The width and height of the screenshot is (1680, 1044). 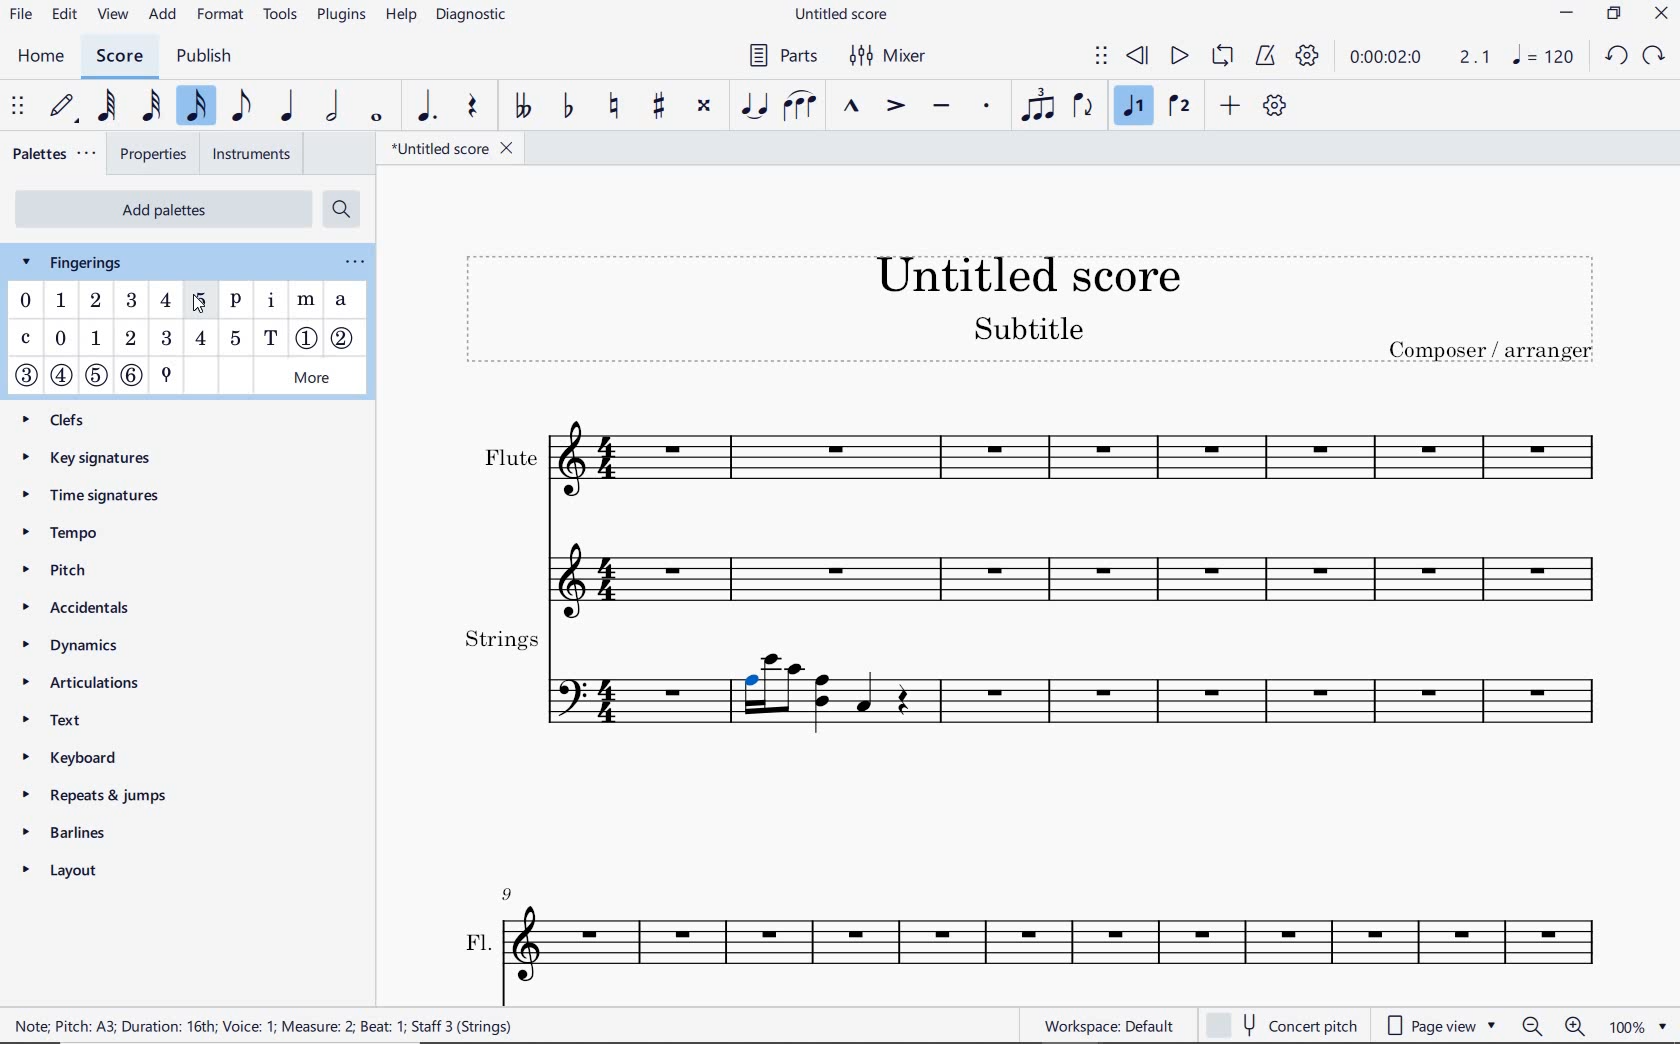 What do you see at coordinates (1134, 107) in the screenshot?
I see `voice 1` at bounding box center [1134, 107].